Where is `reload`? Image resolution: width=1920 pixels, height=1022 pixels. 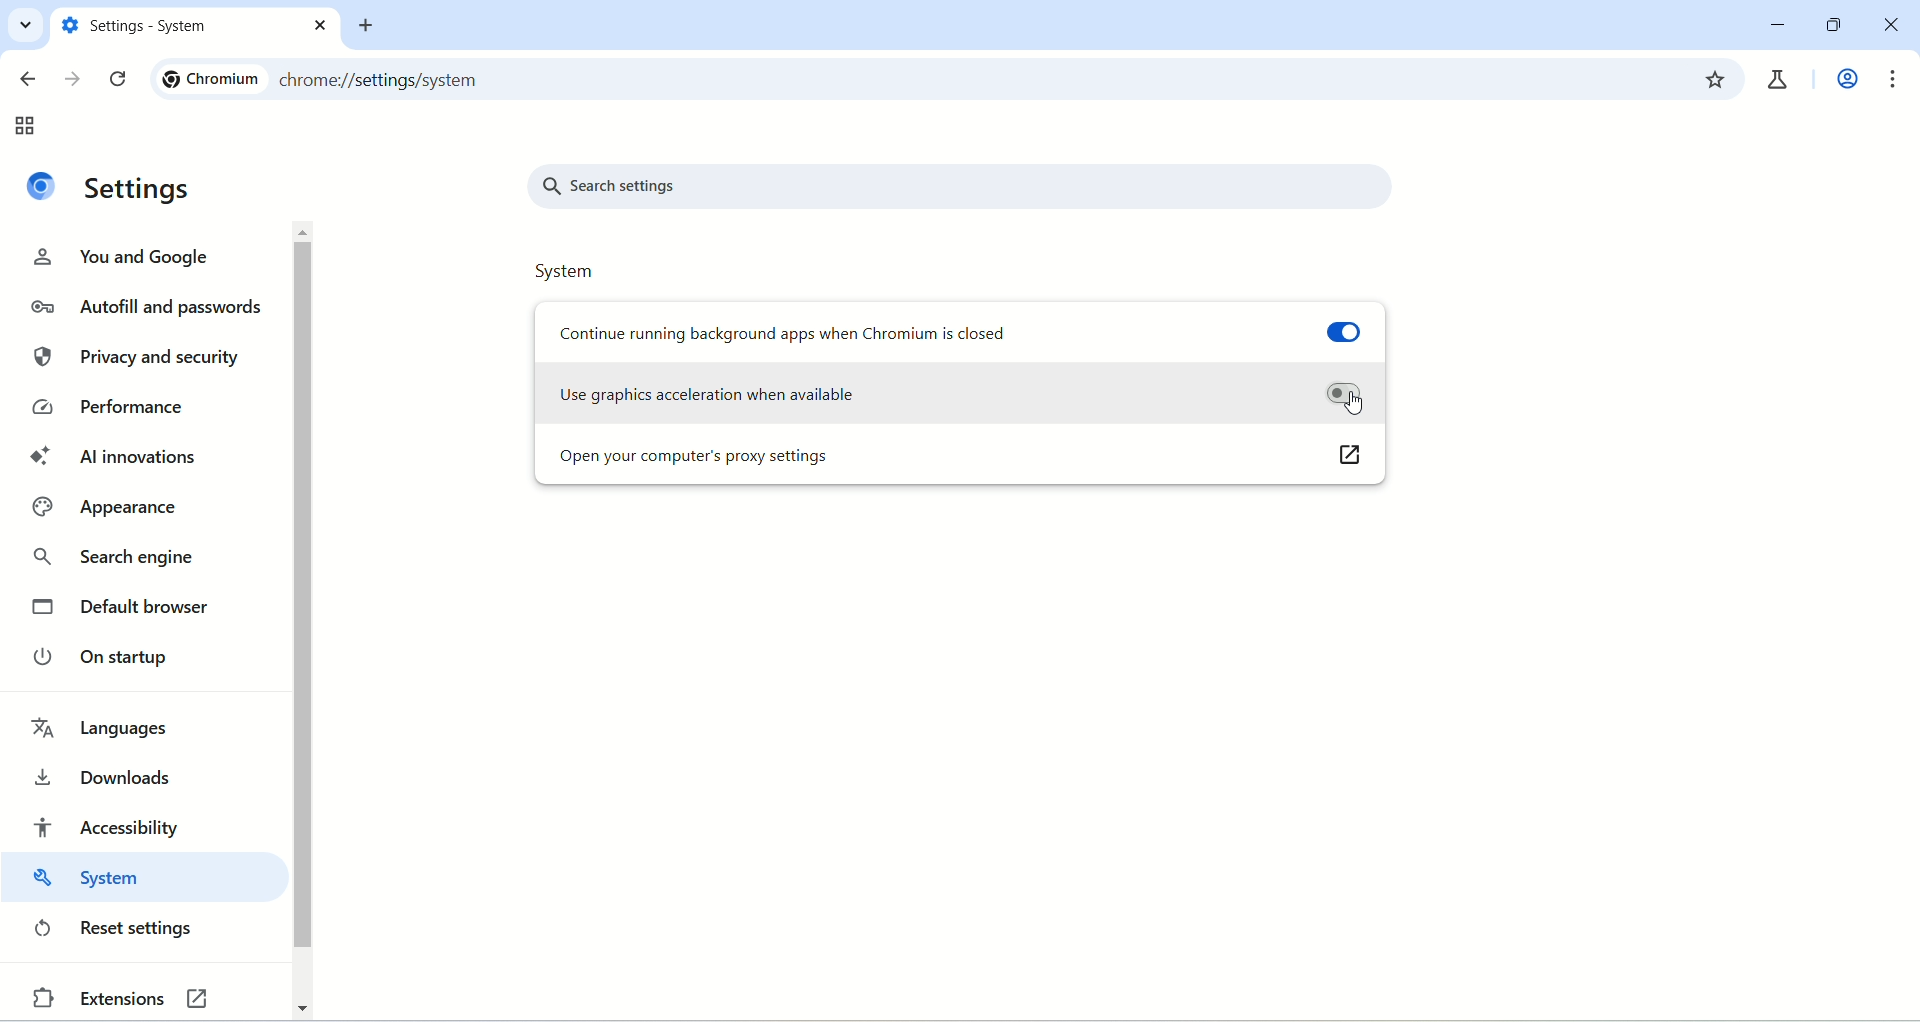
reload is located at coordinates (118, 80).